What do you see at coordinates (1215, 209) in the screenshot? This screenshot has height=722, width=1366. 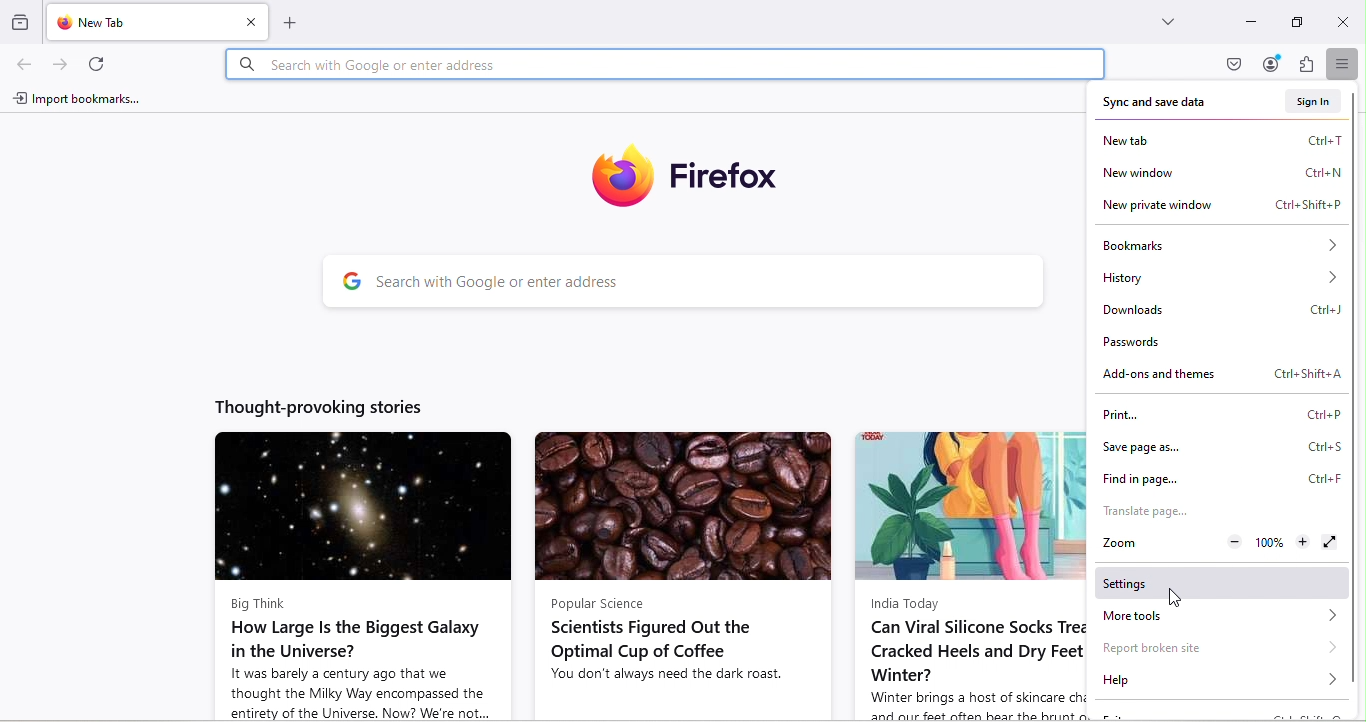 I see `New private window` at bounding box center [1215, 209].